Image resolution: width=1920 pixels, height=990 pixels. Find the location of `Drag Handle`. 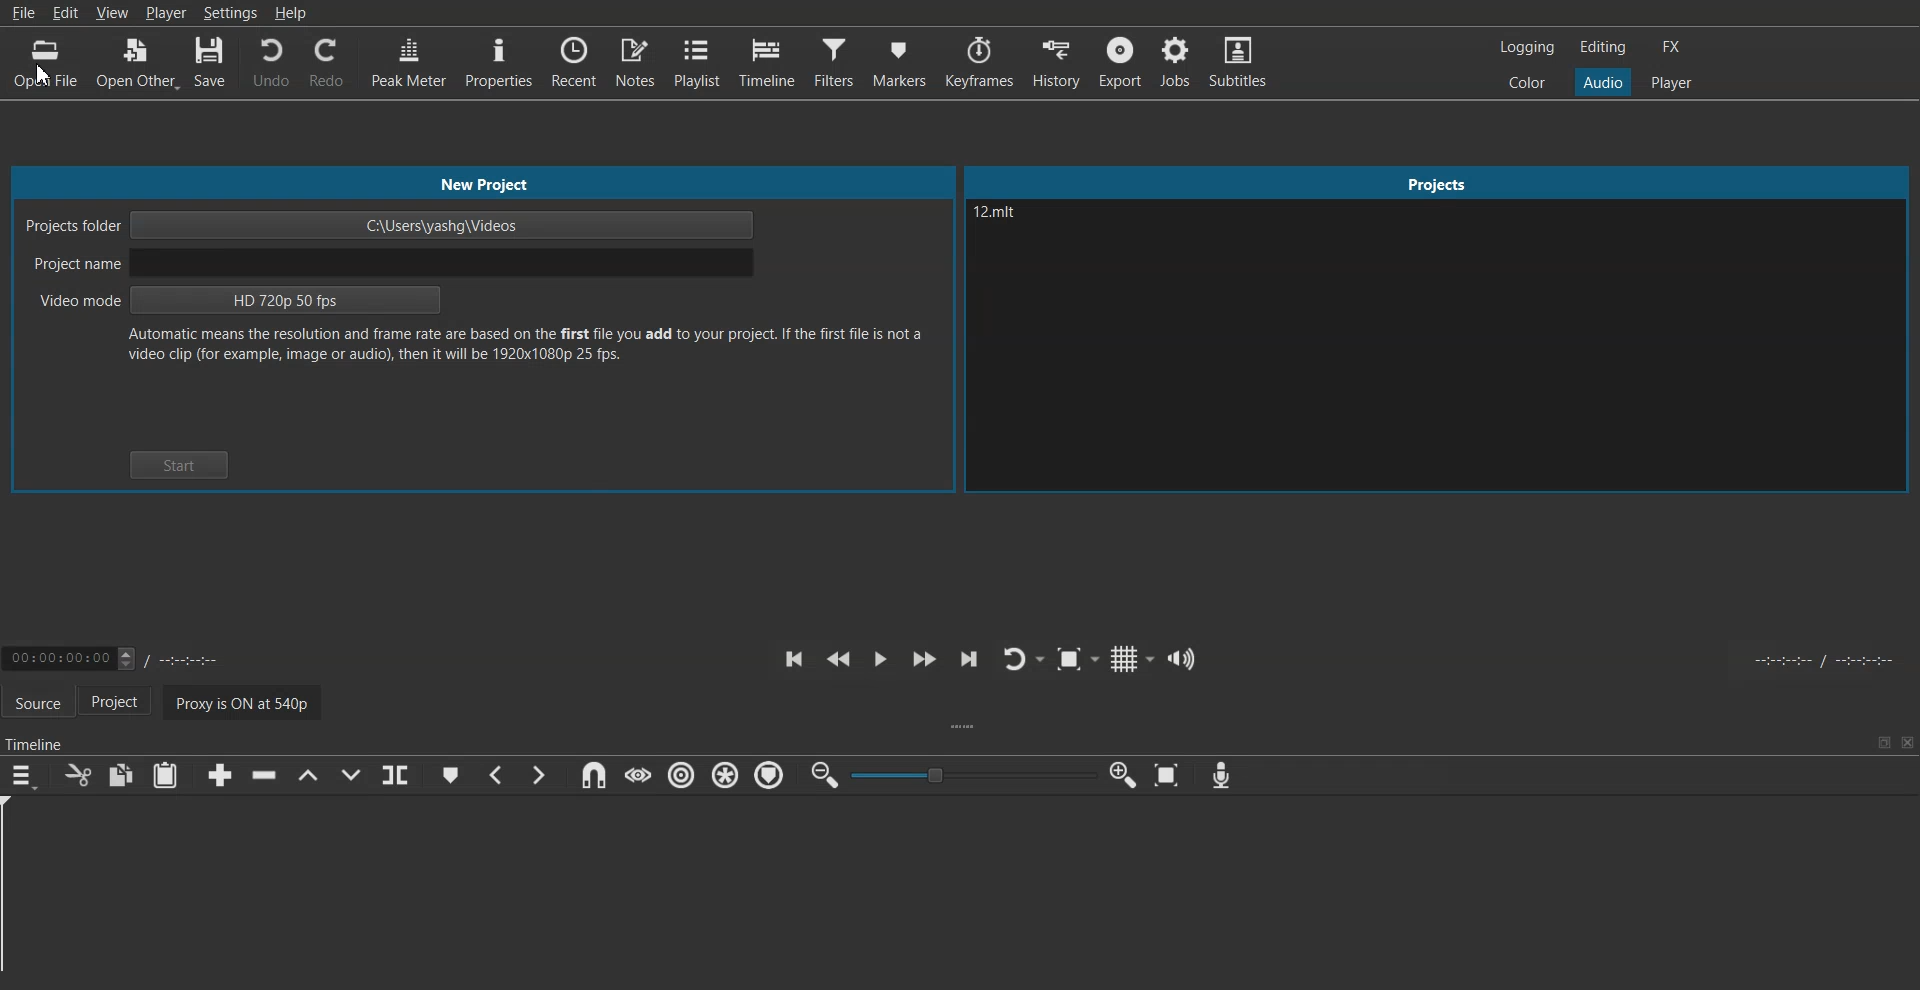

Drag Handle is located at coordinates (966, 728).